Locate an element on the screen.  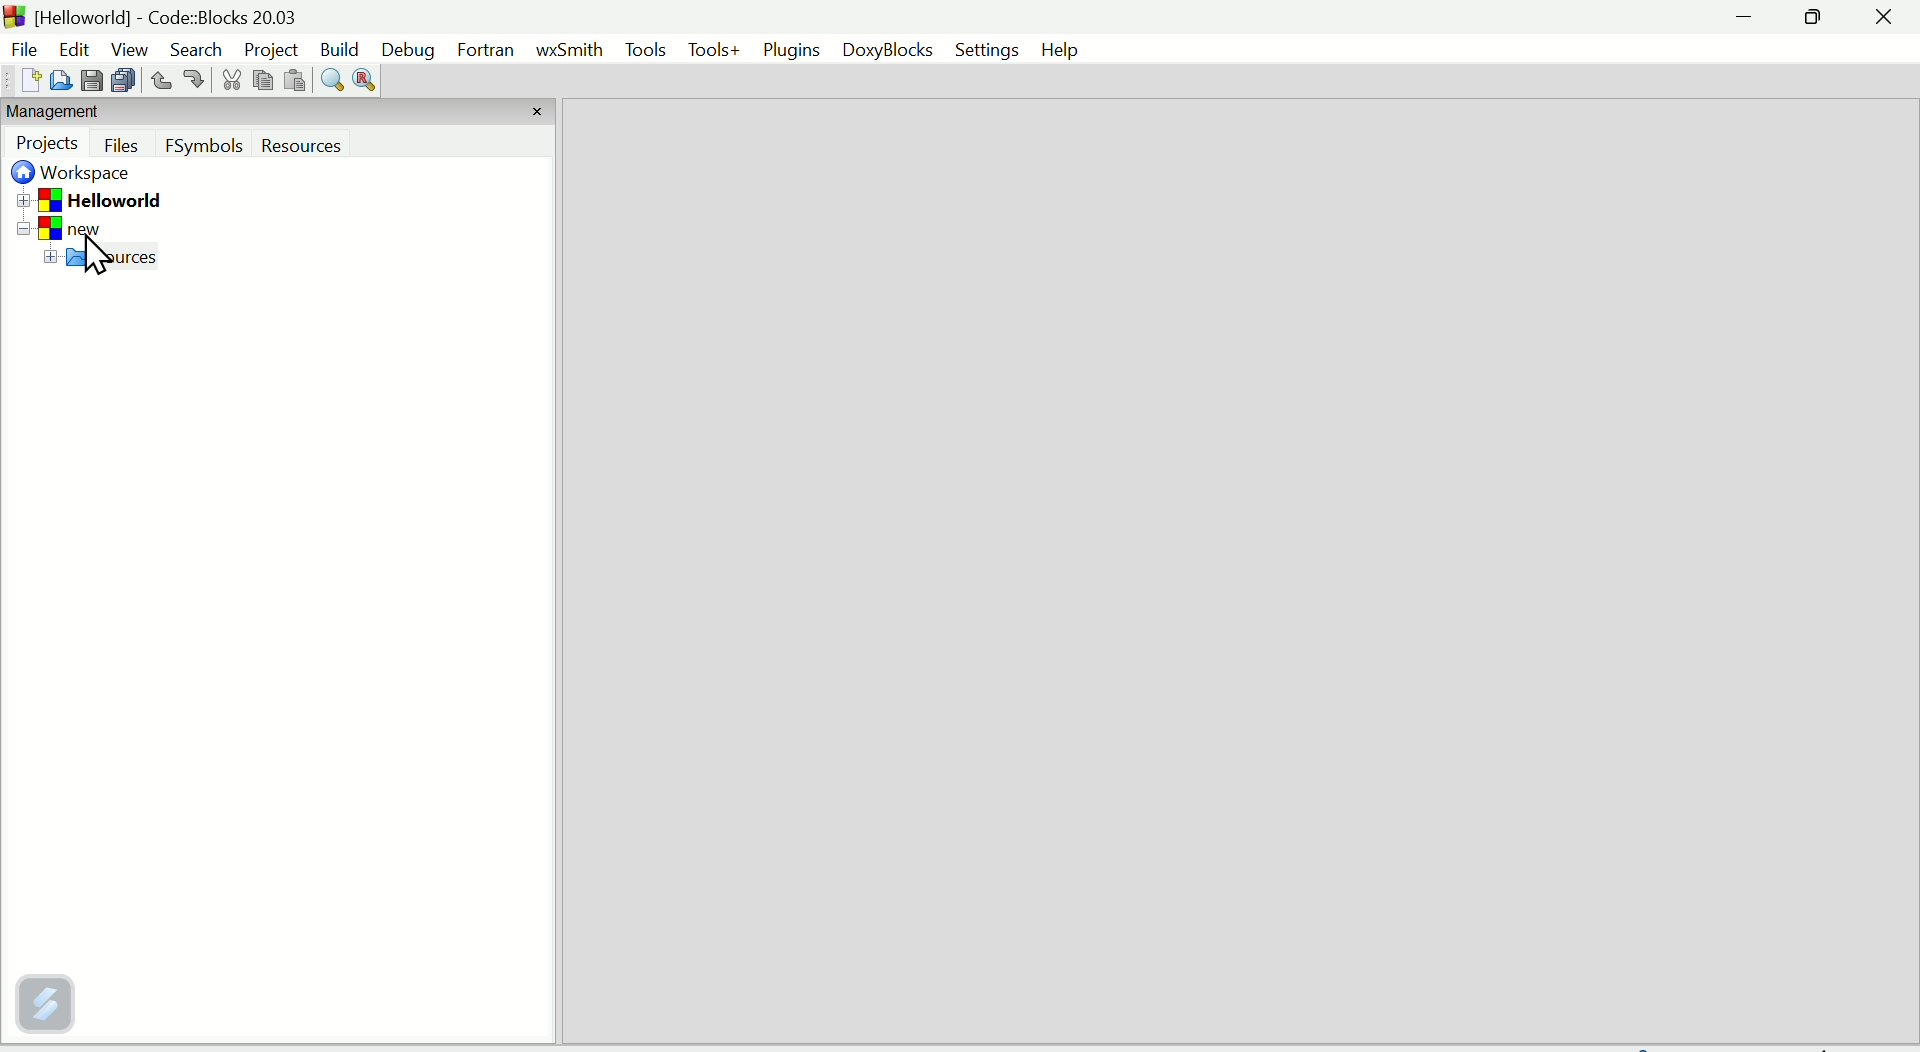
Replace is located at coordinates (364, 80).